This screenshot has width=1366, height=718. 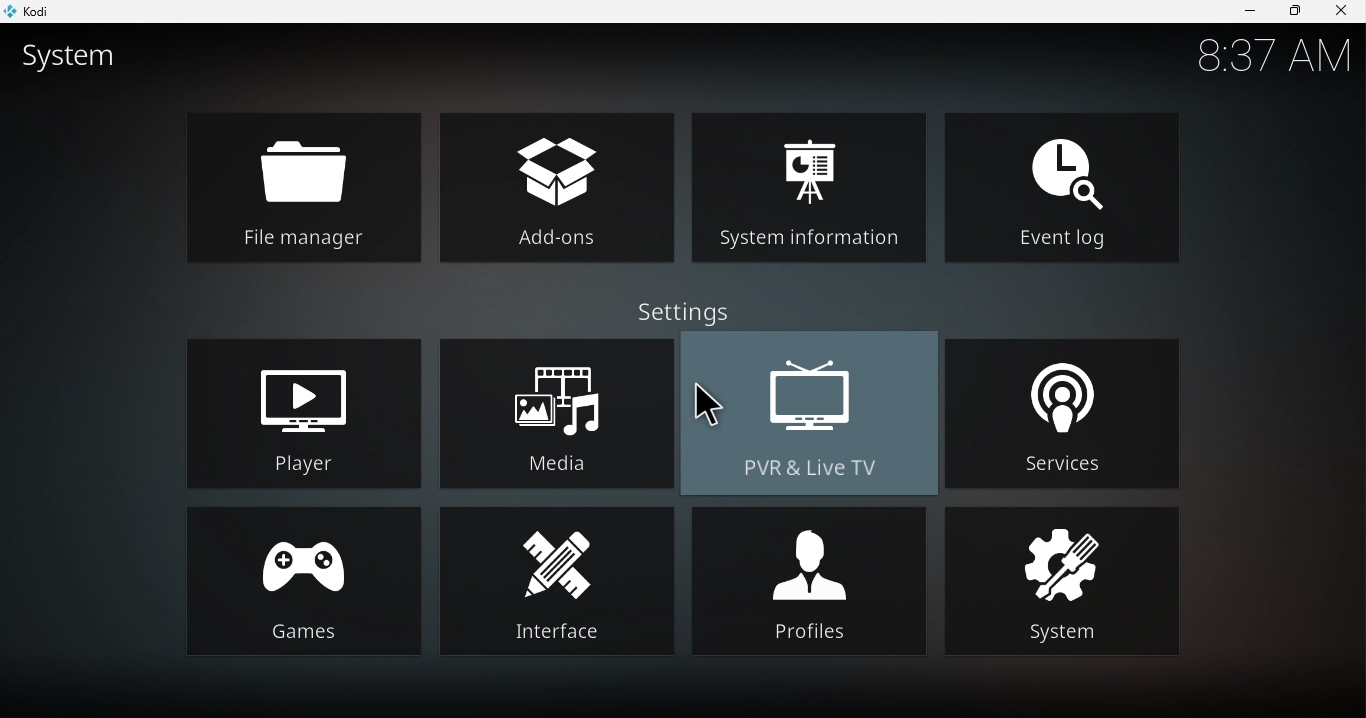 I want to click on File manager, so click(x=304, y=187).